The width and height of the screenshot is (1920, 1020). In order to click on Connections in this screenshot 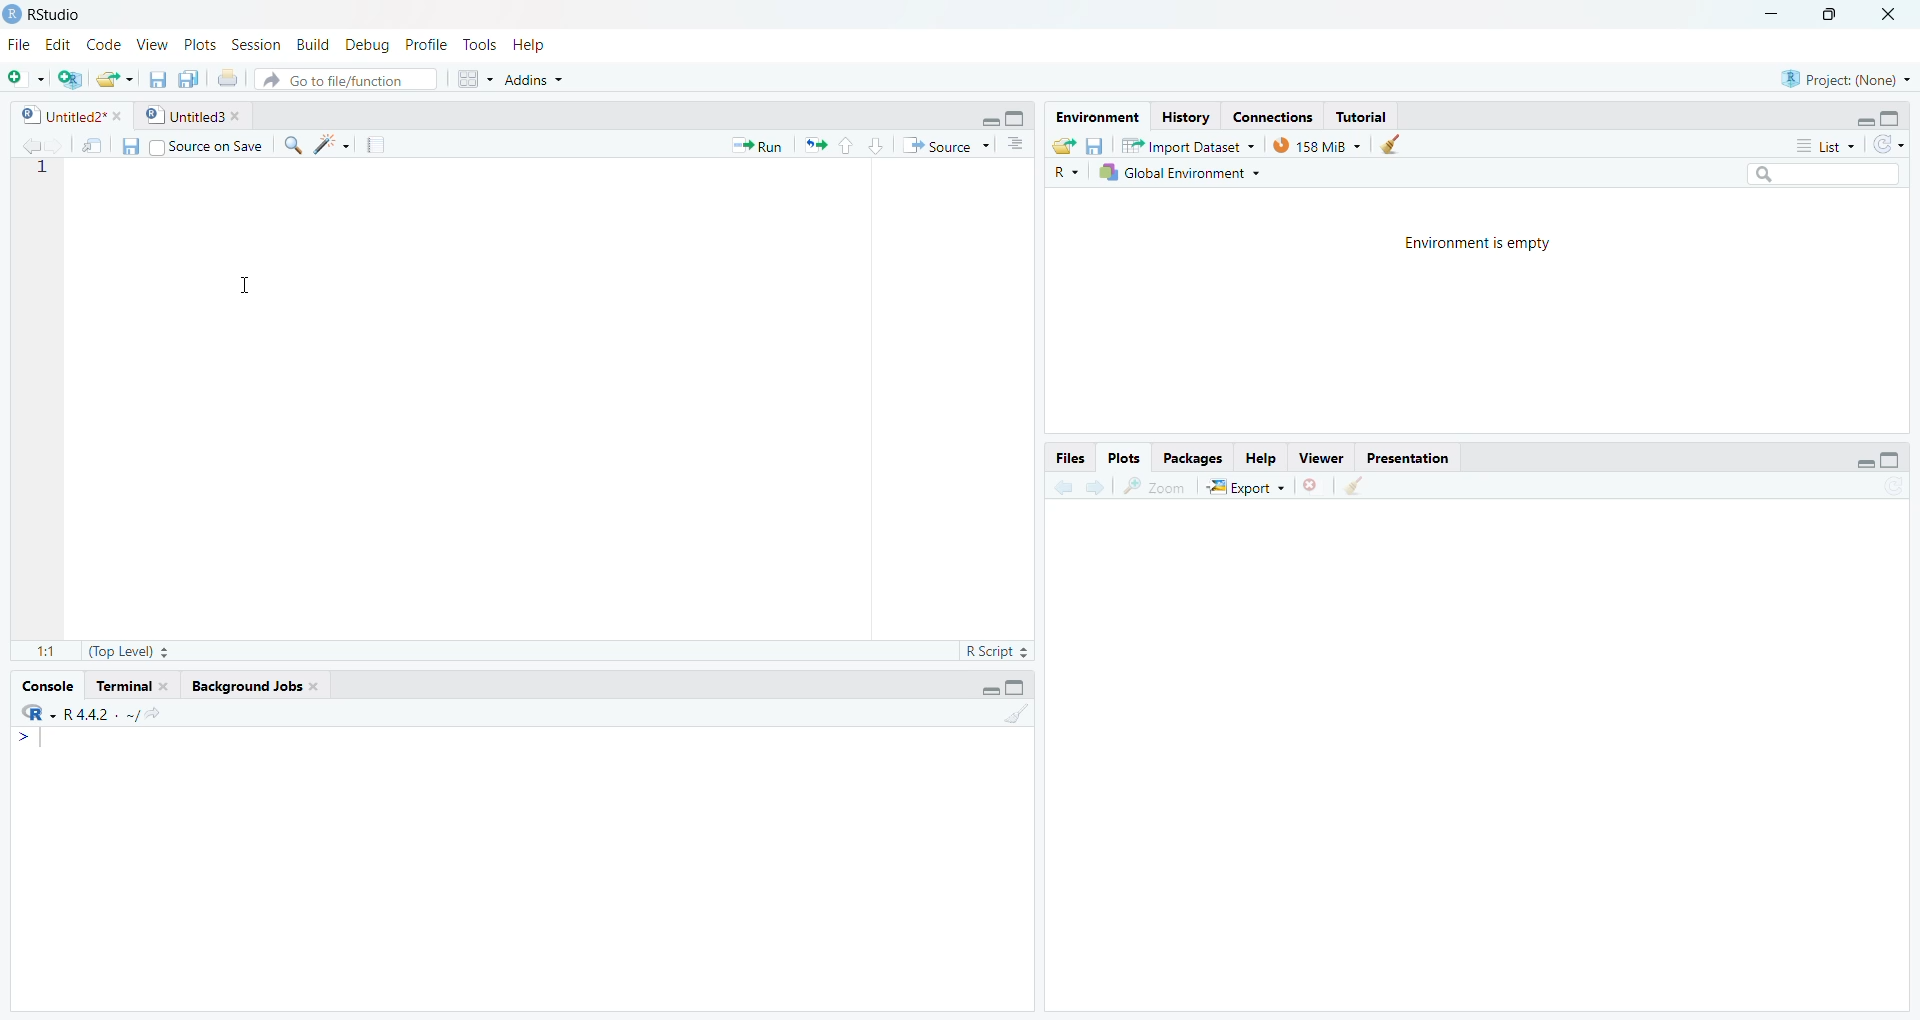, I will do `click(1268, 115)`.